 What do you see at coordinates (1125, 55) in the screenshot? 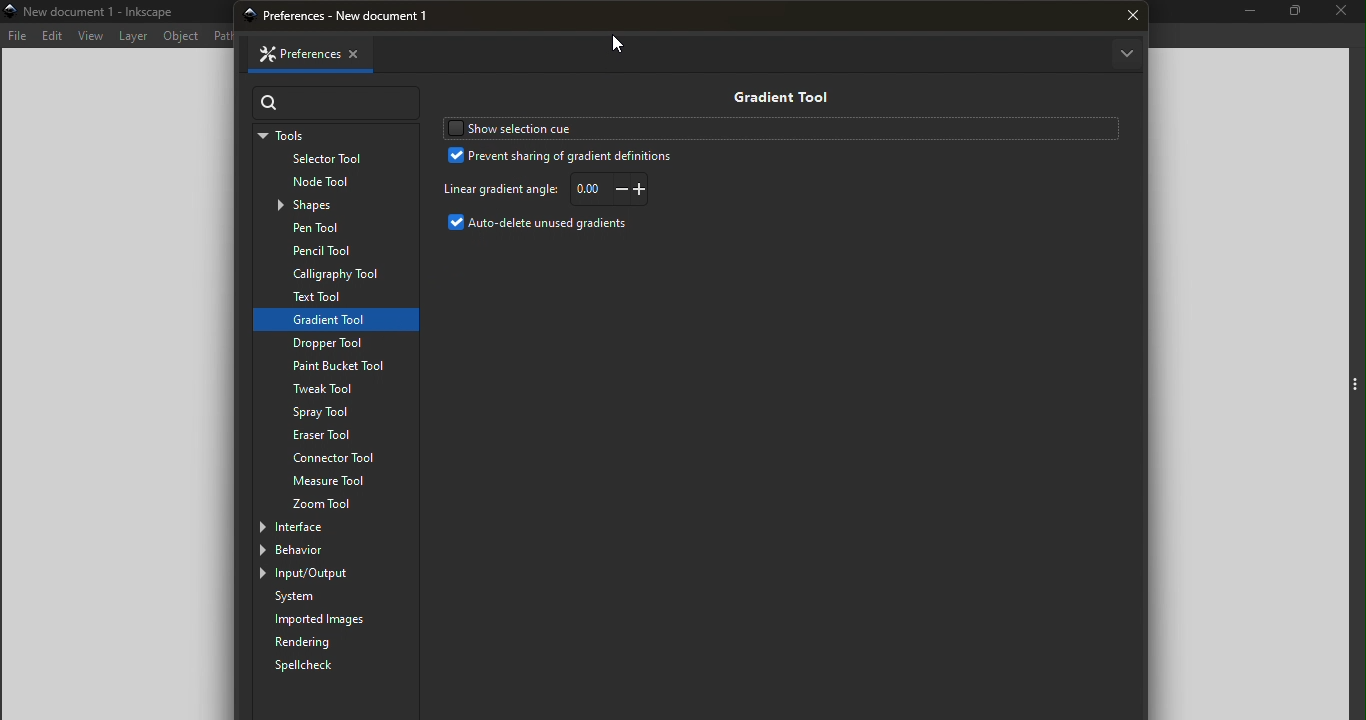
I see `More options` at bounding box center [1125, 55].